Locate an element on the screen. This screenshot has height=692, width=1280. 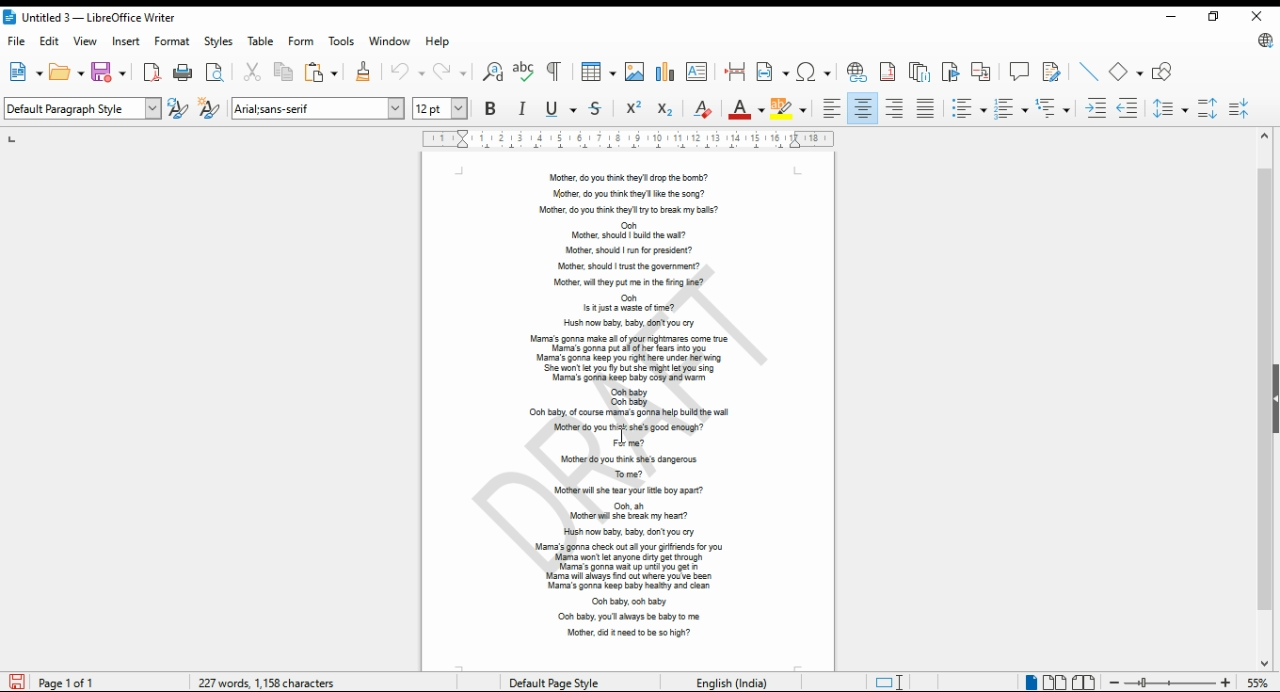
align left is located at coordinates (832, 108).